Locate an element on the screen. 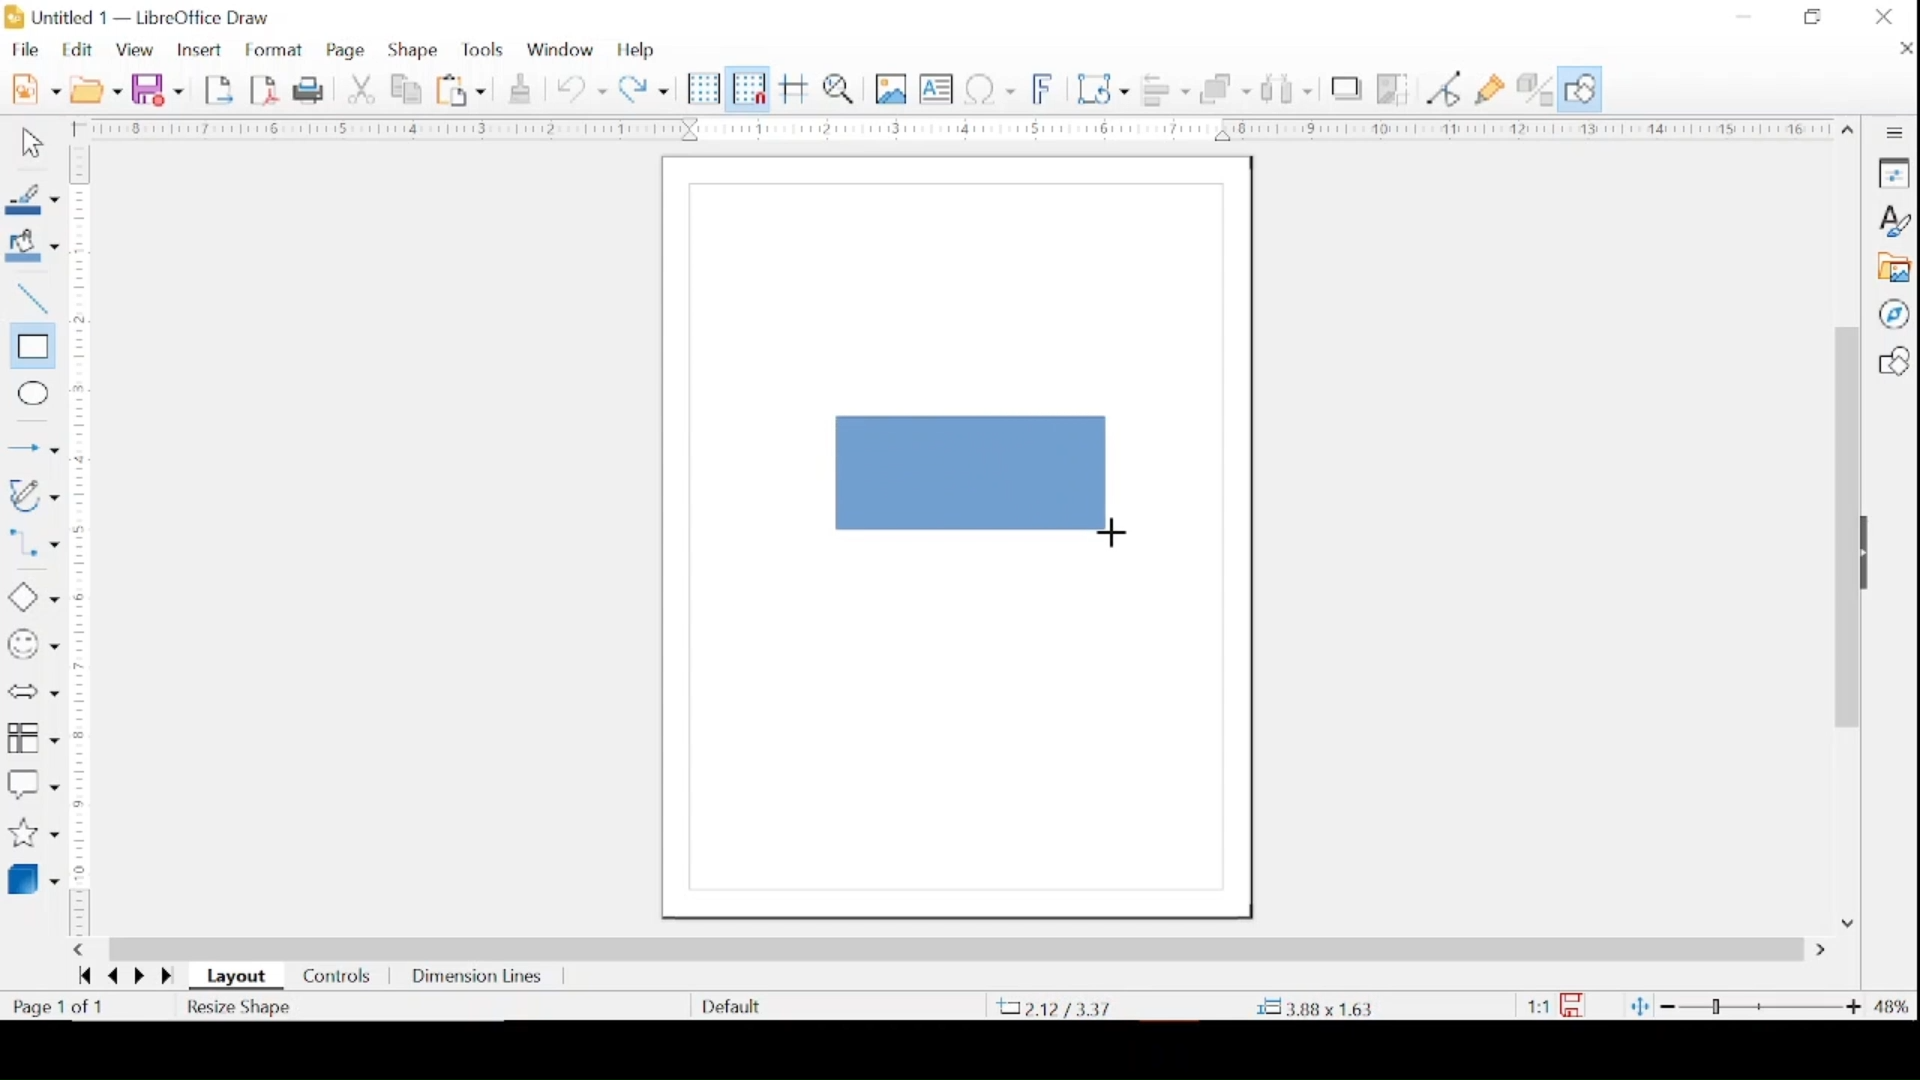  export is located at coordinates (221, 88).